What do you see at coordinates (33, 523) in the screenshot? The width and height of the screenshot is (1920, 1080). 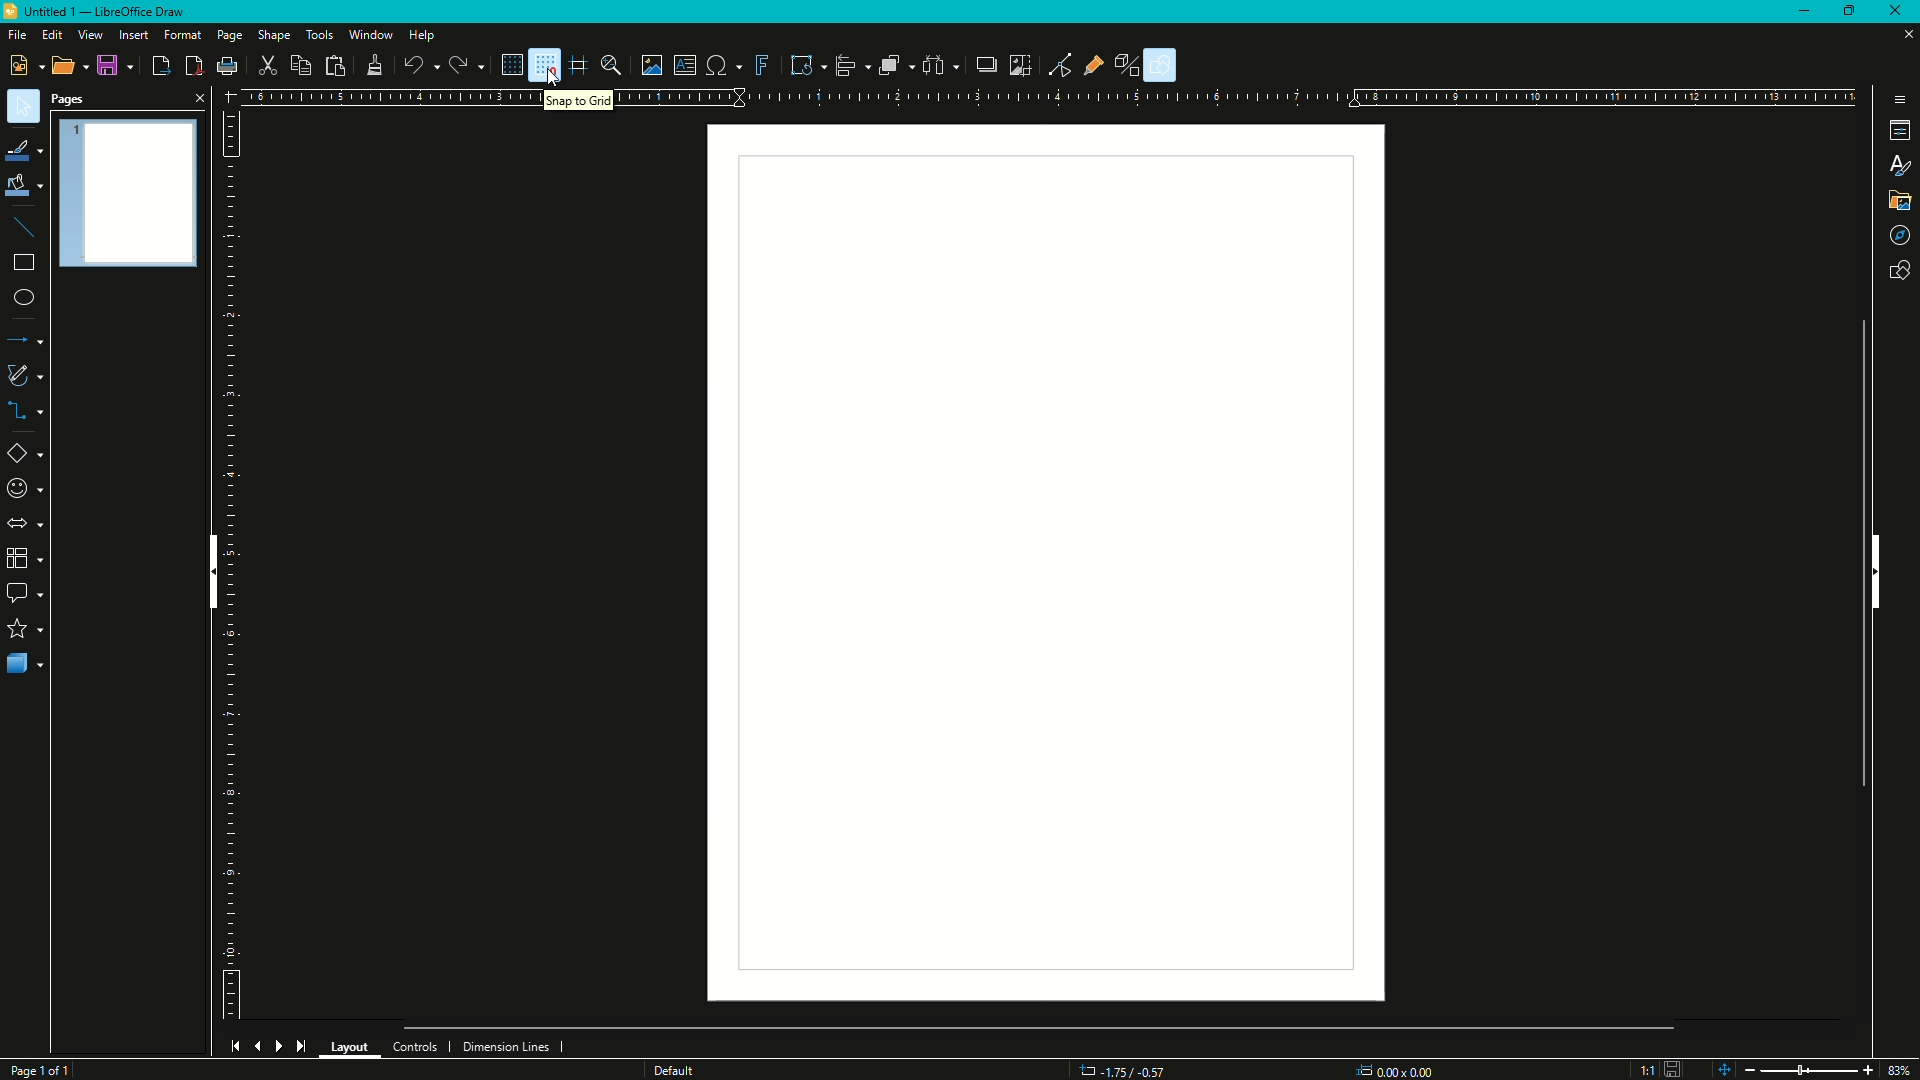 I see `Block arrows` at bounding box center [33, 523].